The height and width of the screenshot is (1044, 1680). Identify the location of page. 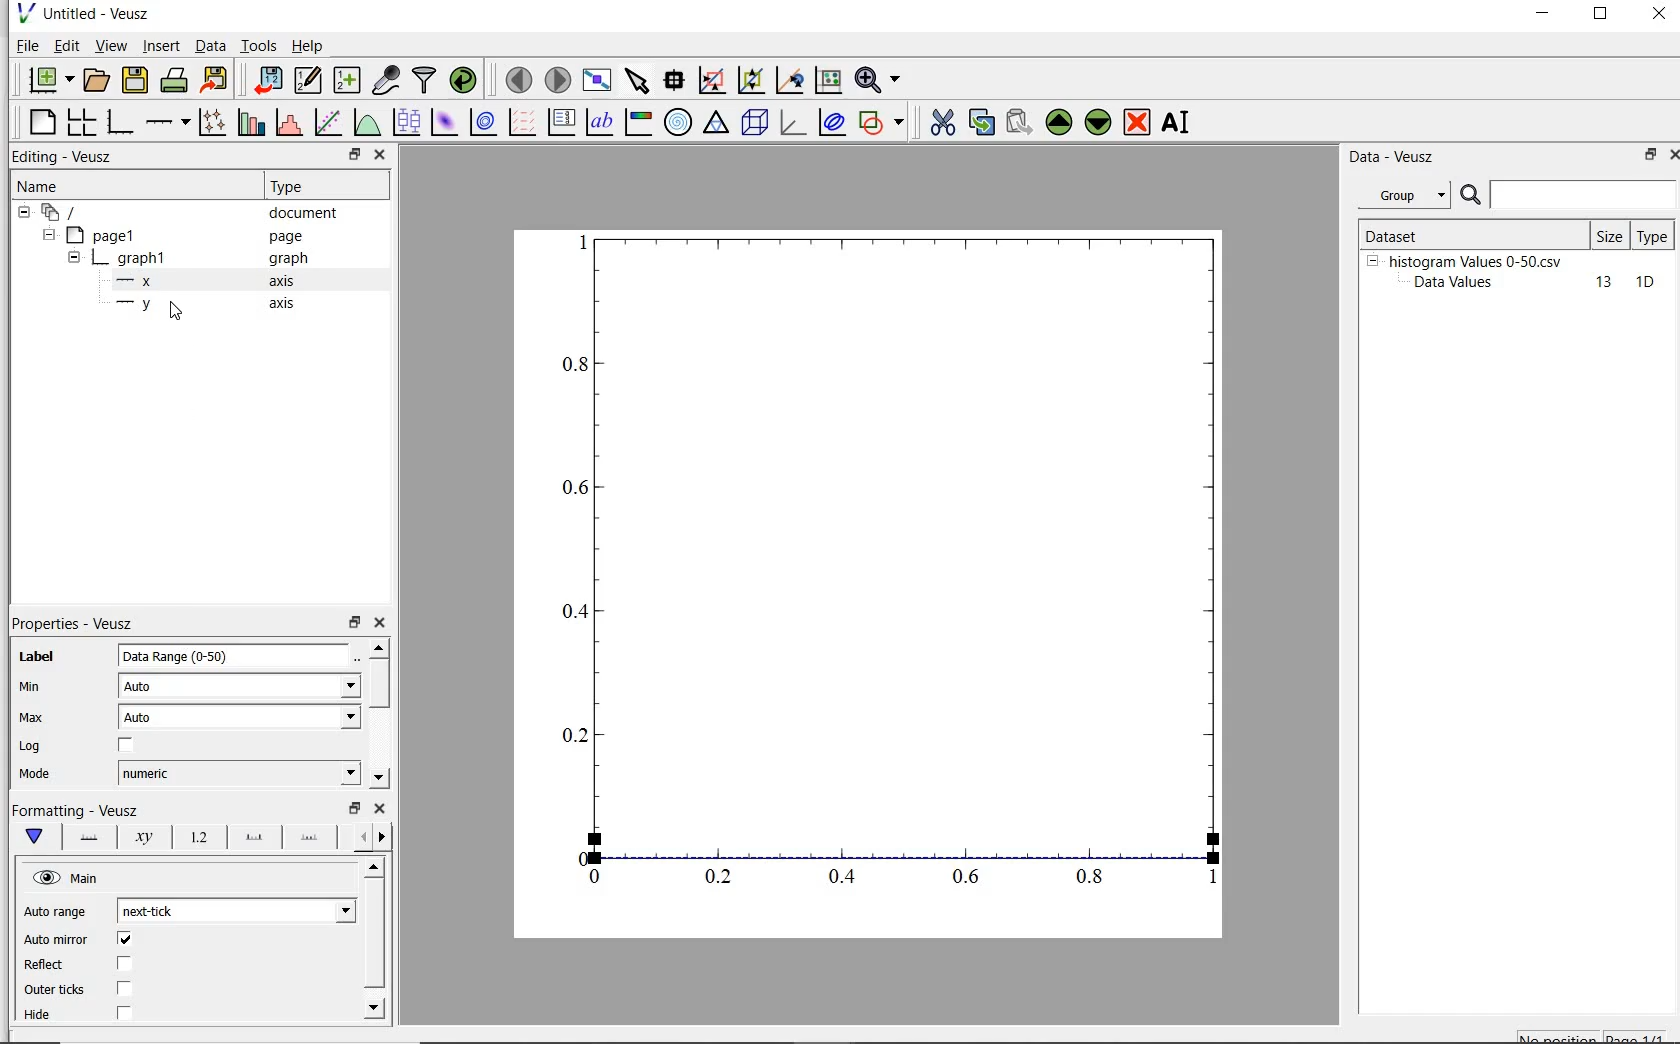
(296, 237).